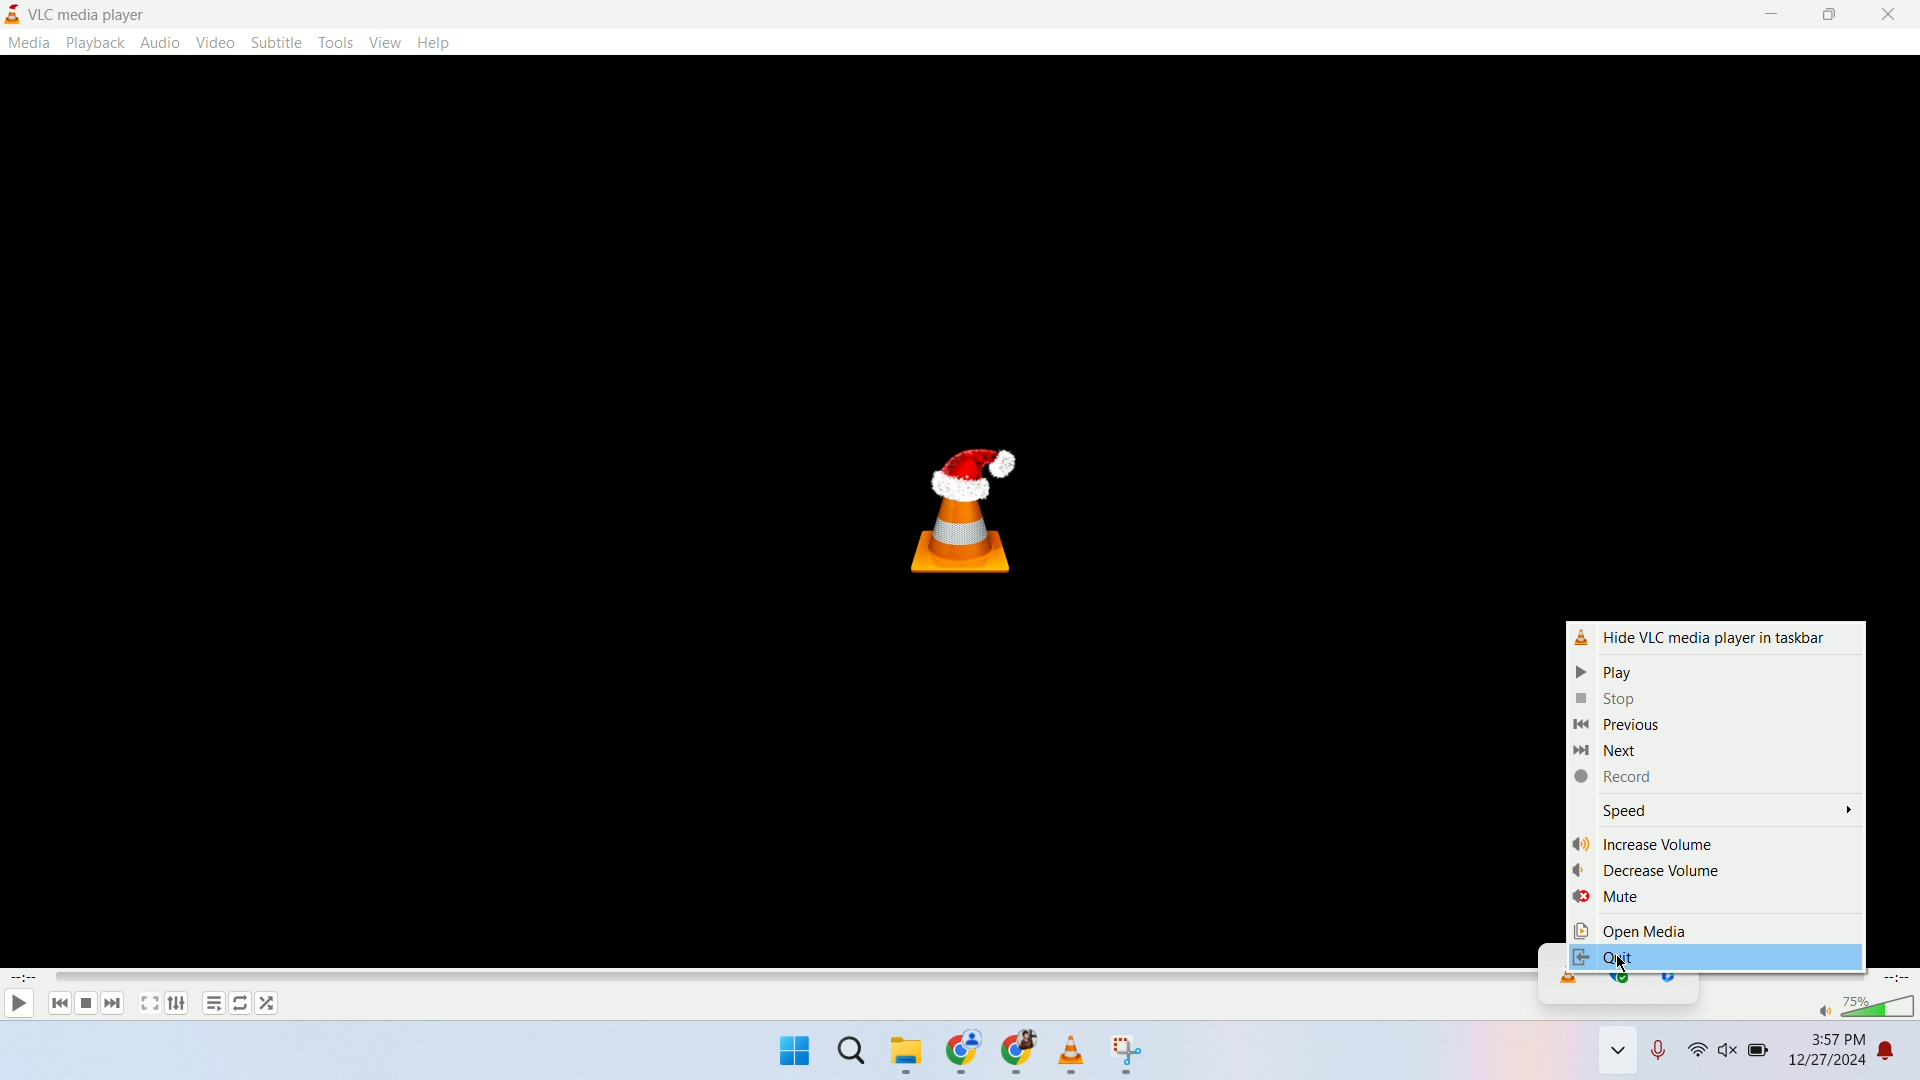 The image size is (1920, 1080). What do you see at coordinates (94, 42) in the screenshot?
I see `Playback` at bounding box center [94, 42].